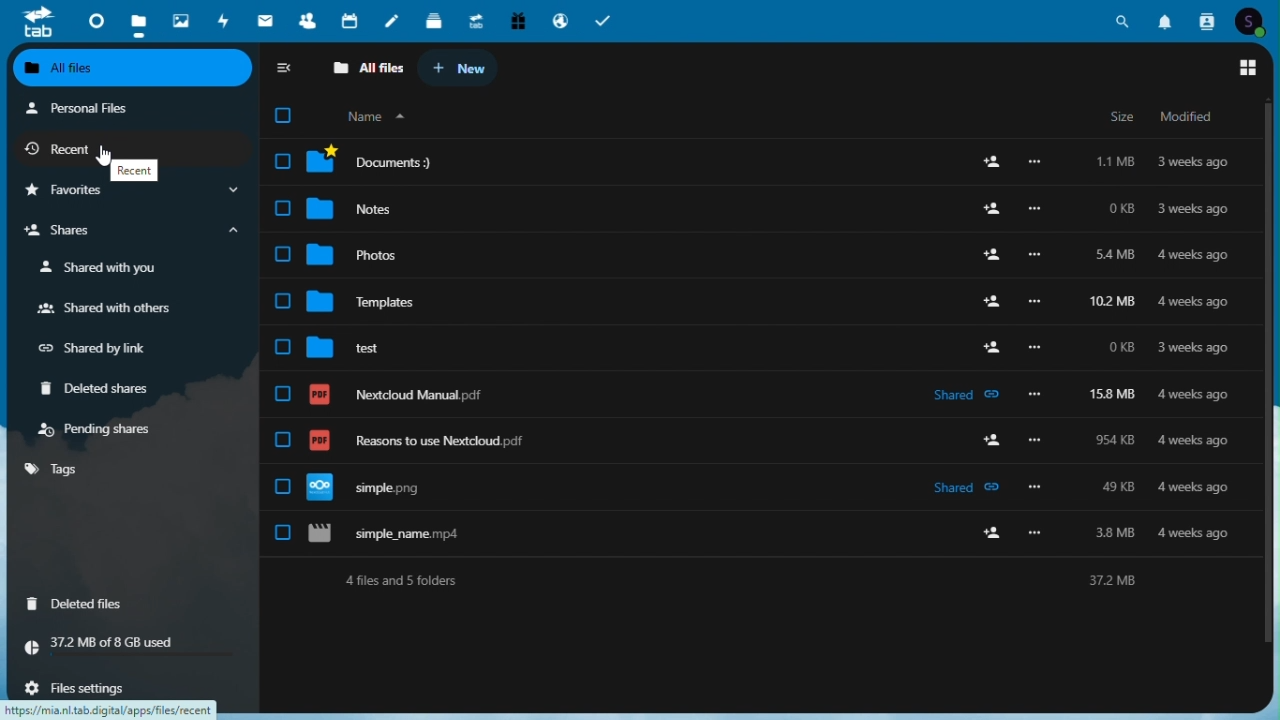  Describe the element at coordinates (756, 391) in the screenshot. I see `‘Nextcloud Manual if` at that location.